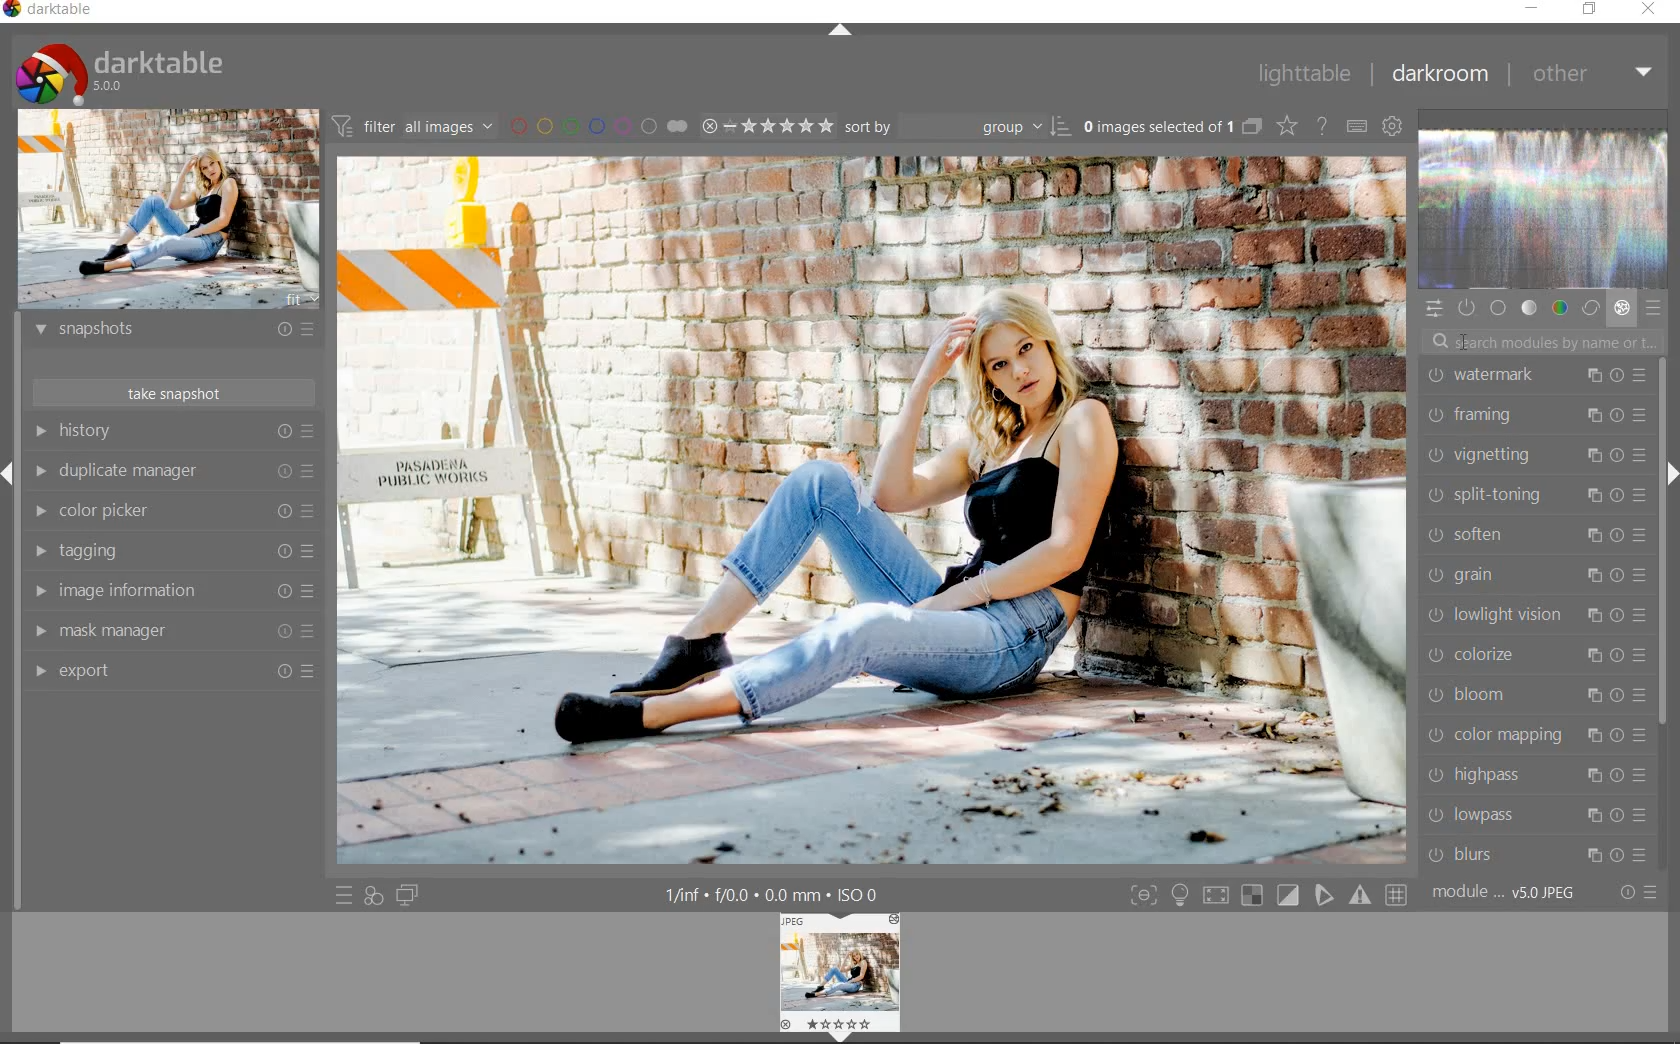  What do you see at coordinates (1286, 125) in the screenshot?
I see `change overlays shown on thumbnails` at bounding box center [1286, 125].